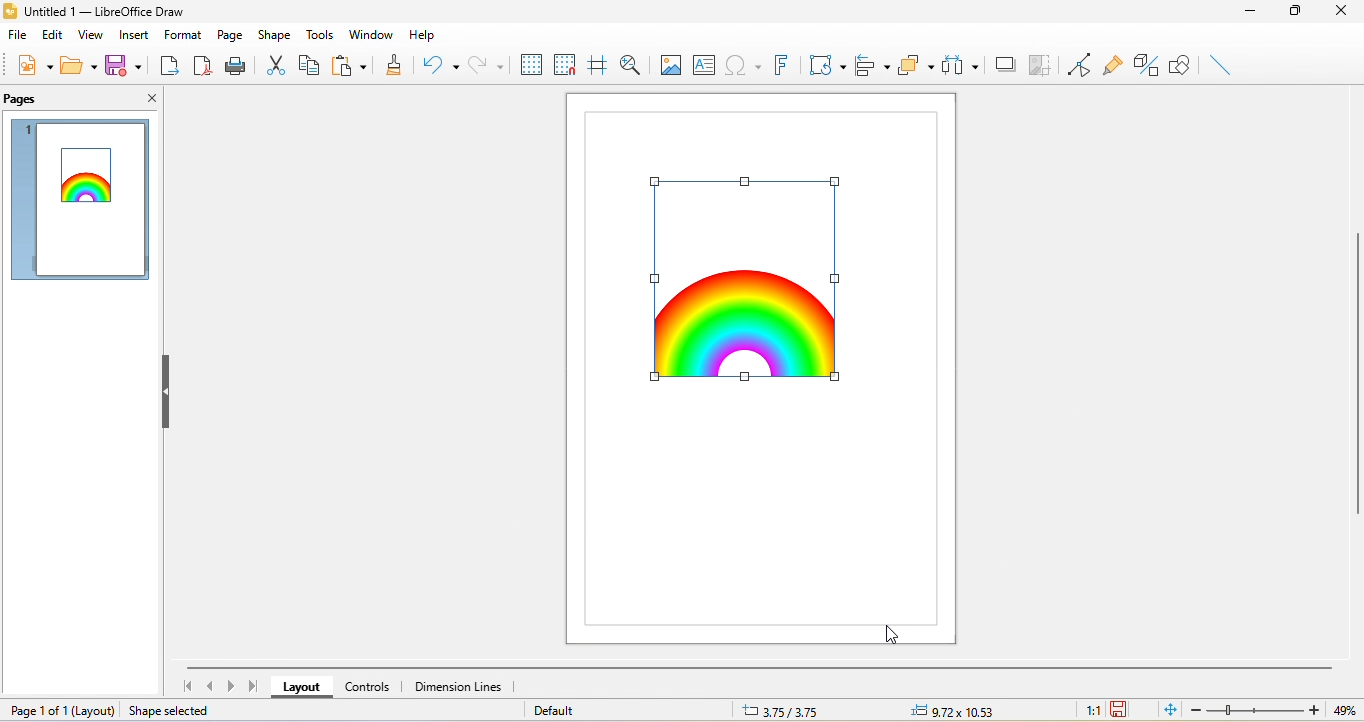 The width and height of the screenshot is (1364, 722). I want to click on 6.13/8.02, so click(791, 710).